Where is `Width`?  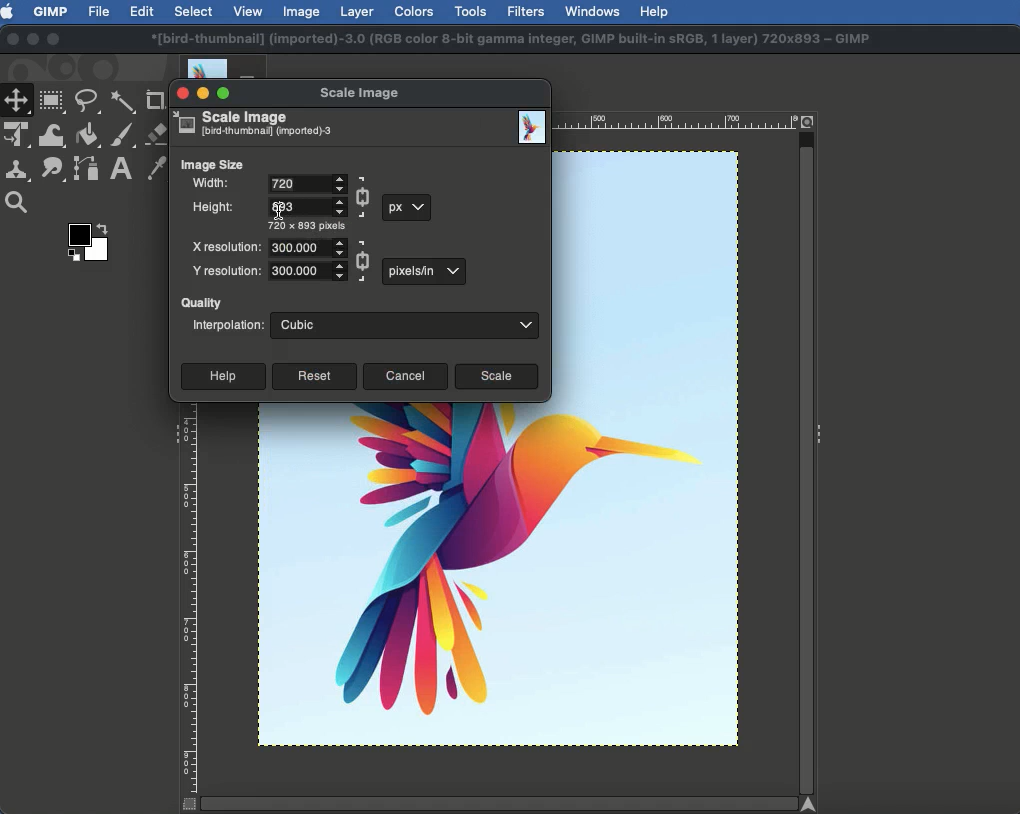 Width is located at coordinates (210, 184).